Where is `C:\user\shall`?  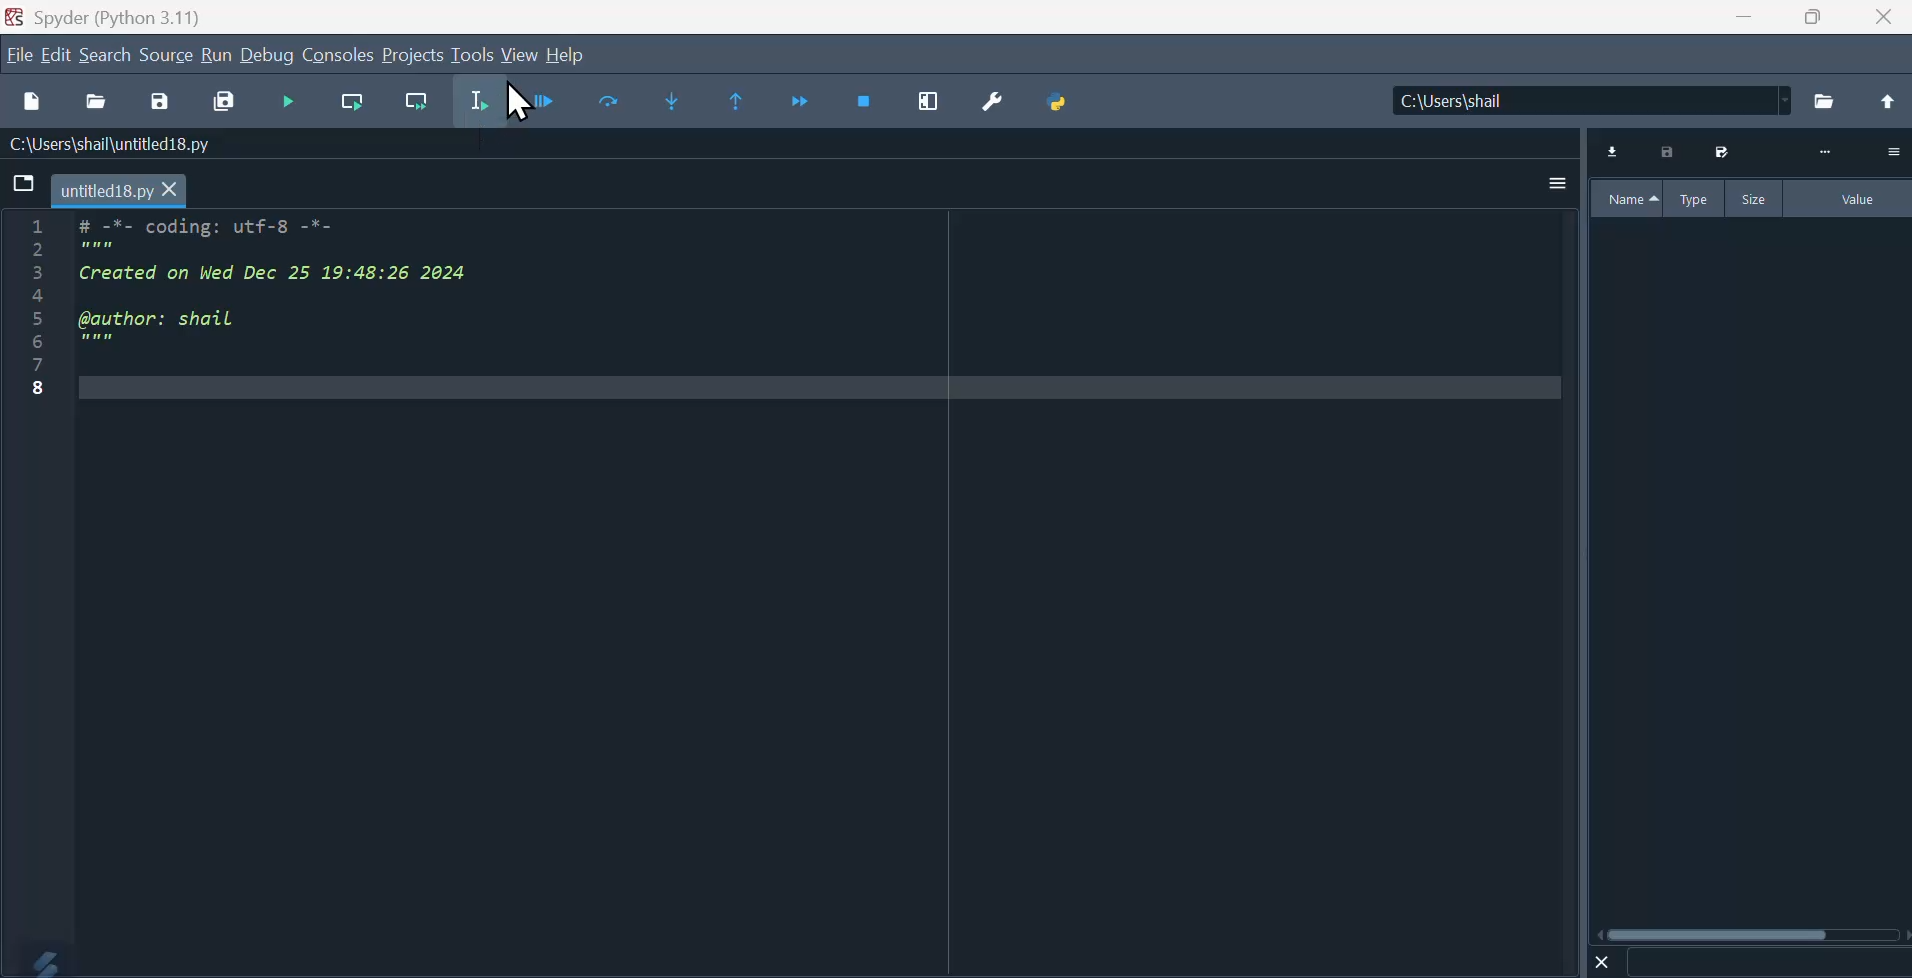
C:\user\shall is located at coordinates (1593, 100).